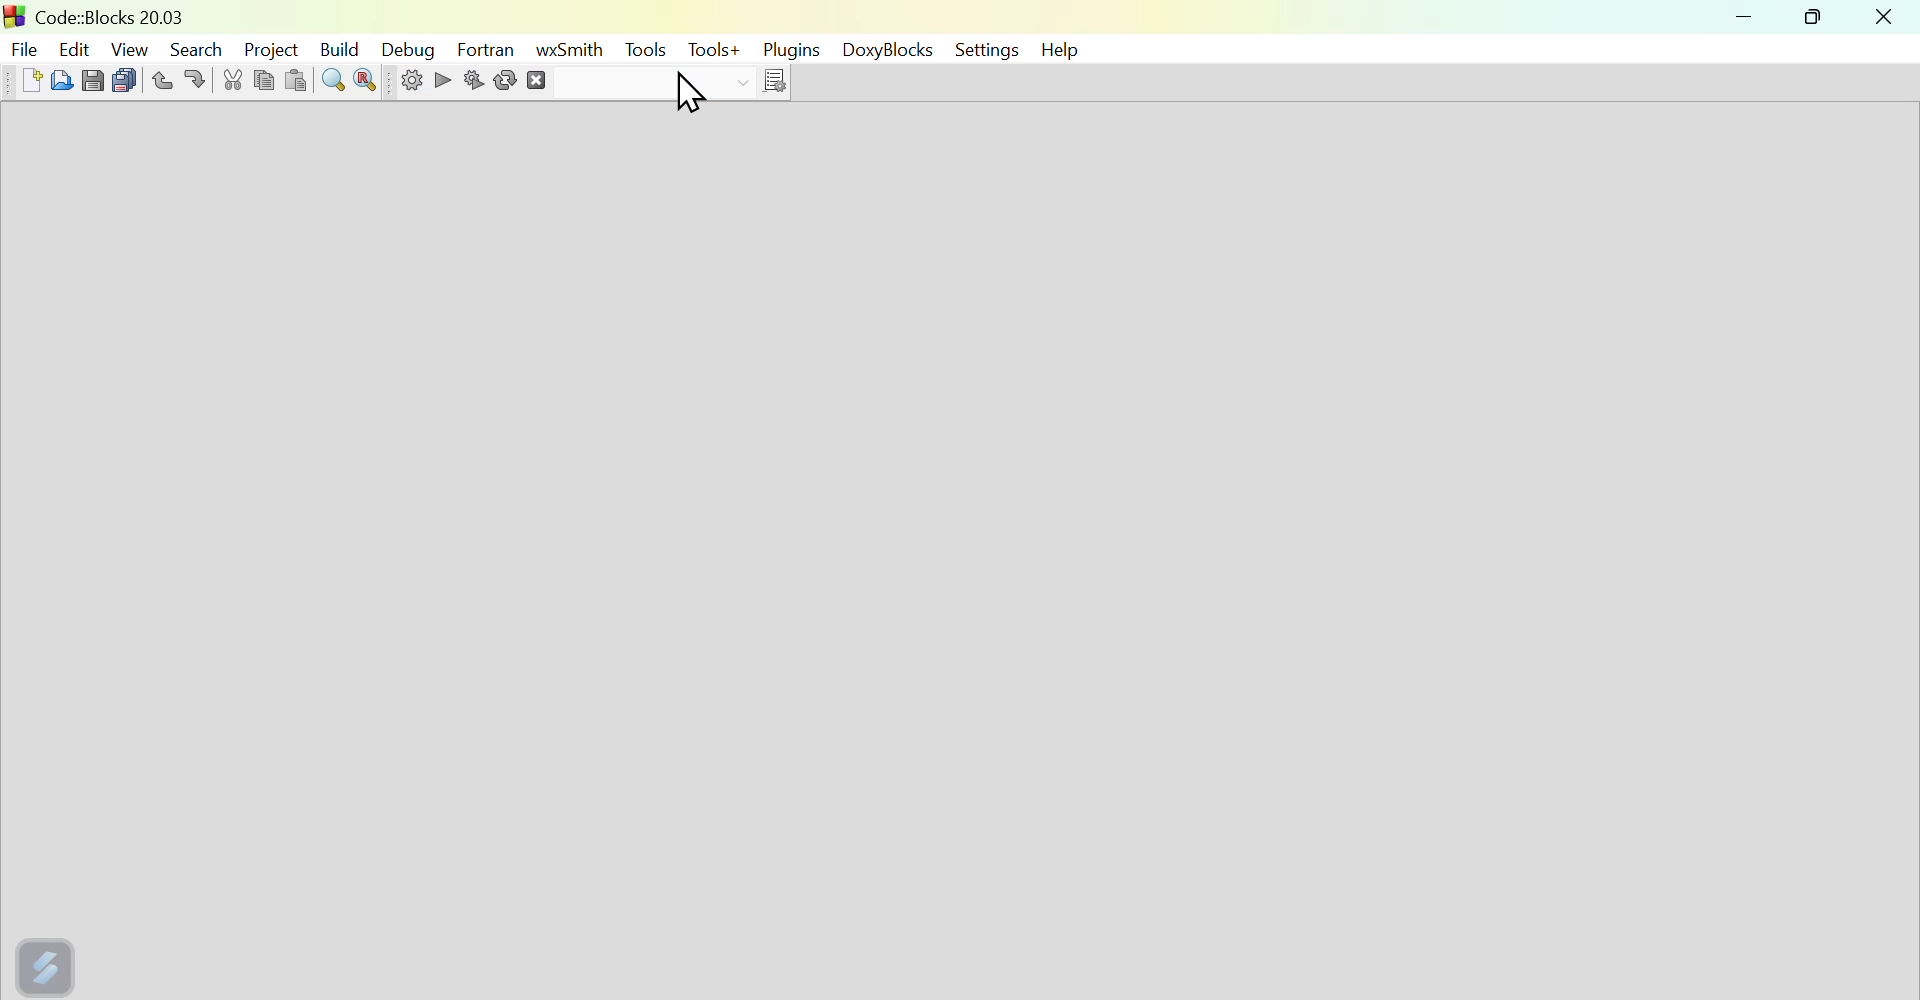 The height and width of the screenshot is (1000, 1920). Describe the element at coordinates (690, 94) in the screenshot. I see `Cursor` at that location.